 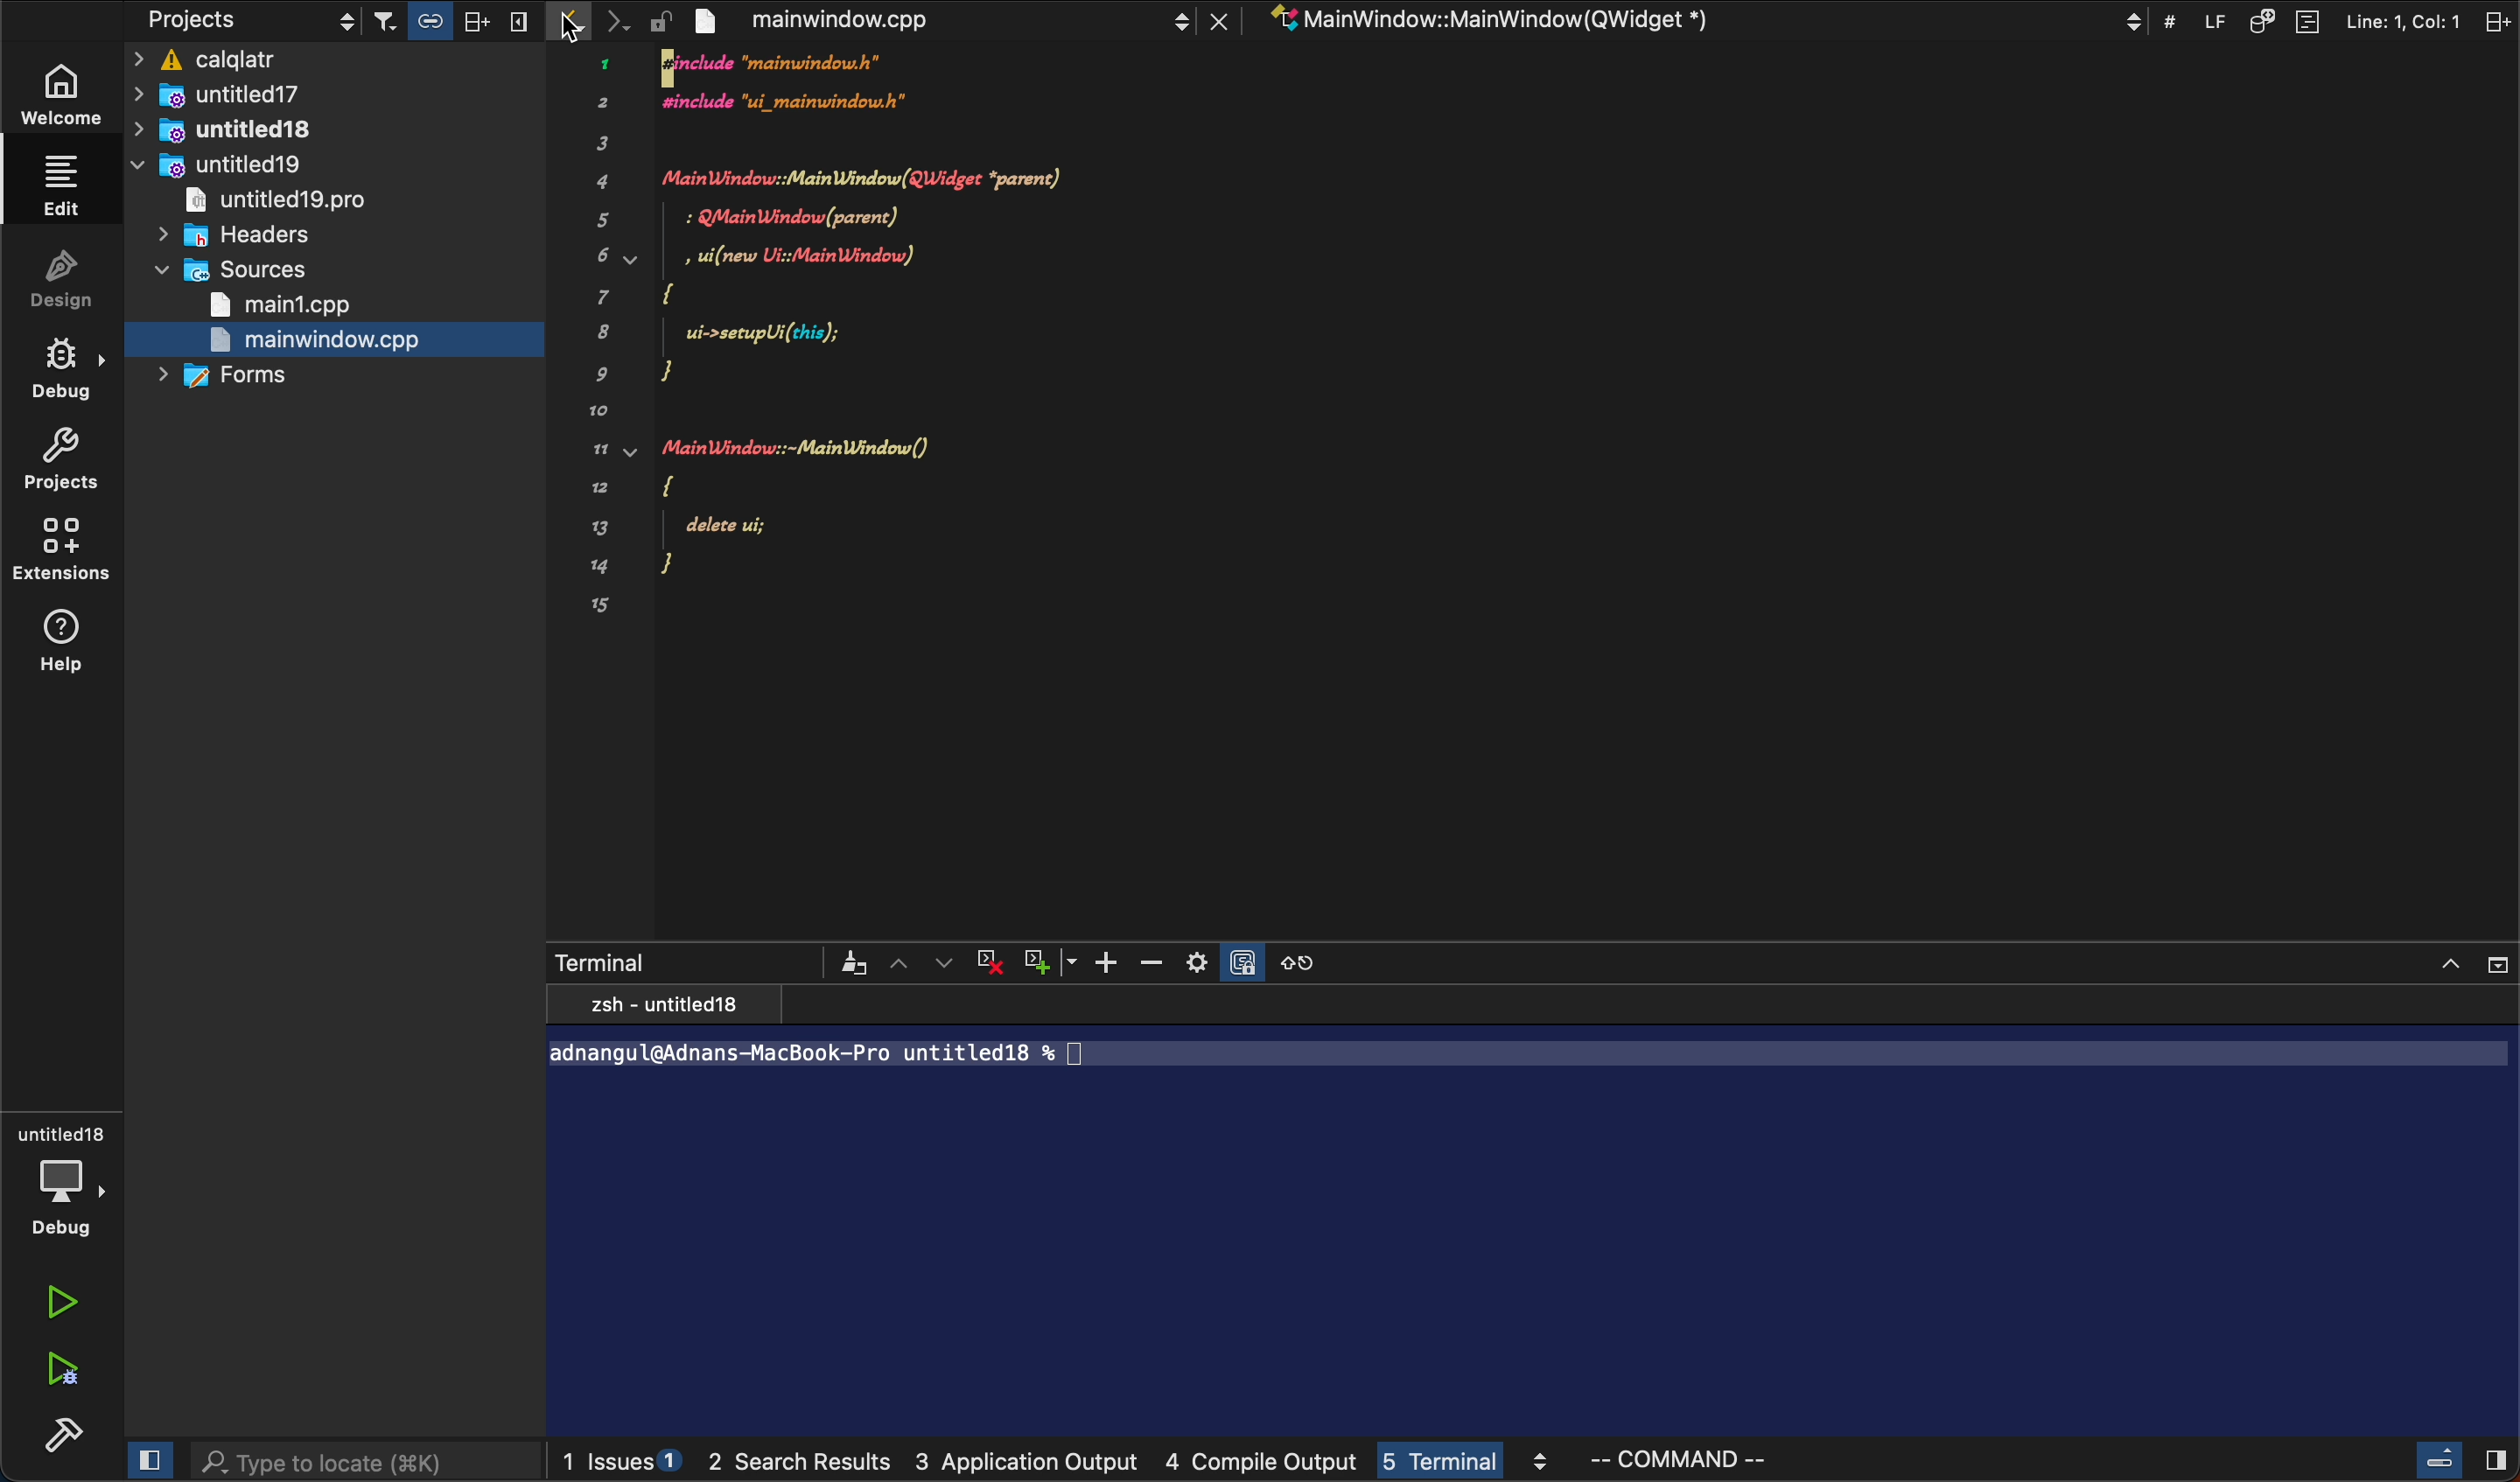 I want to click on build, so click(x=59, y=1440).